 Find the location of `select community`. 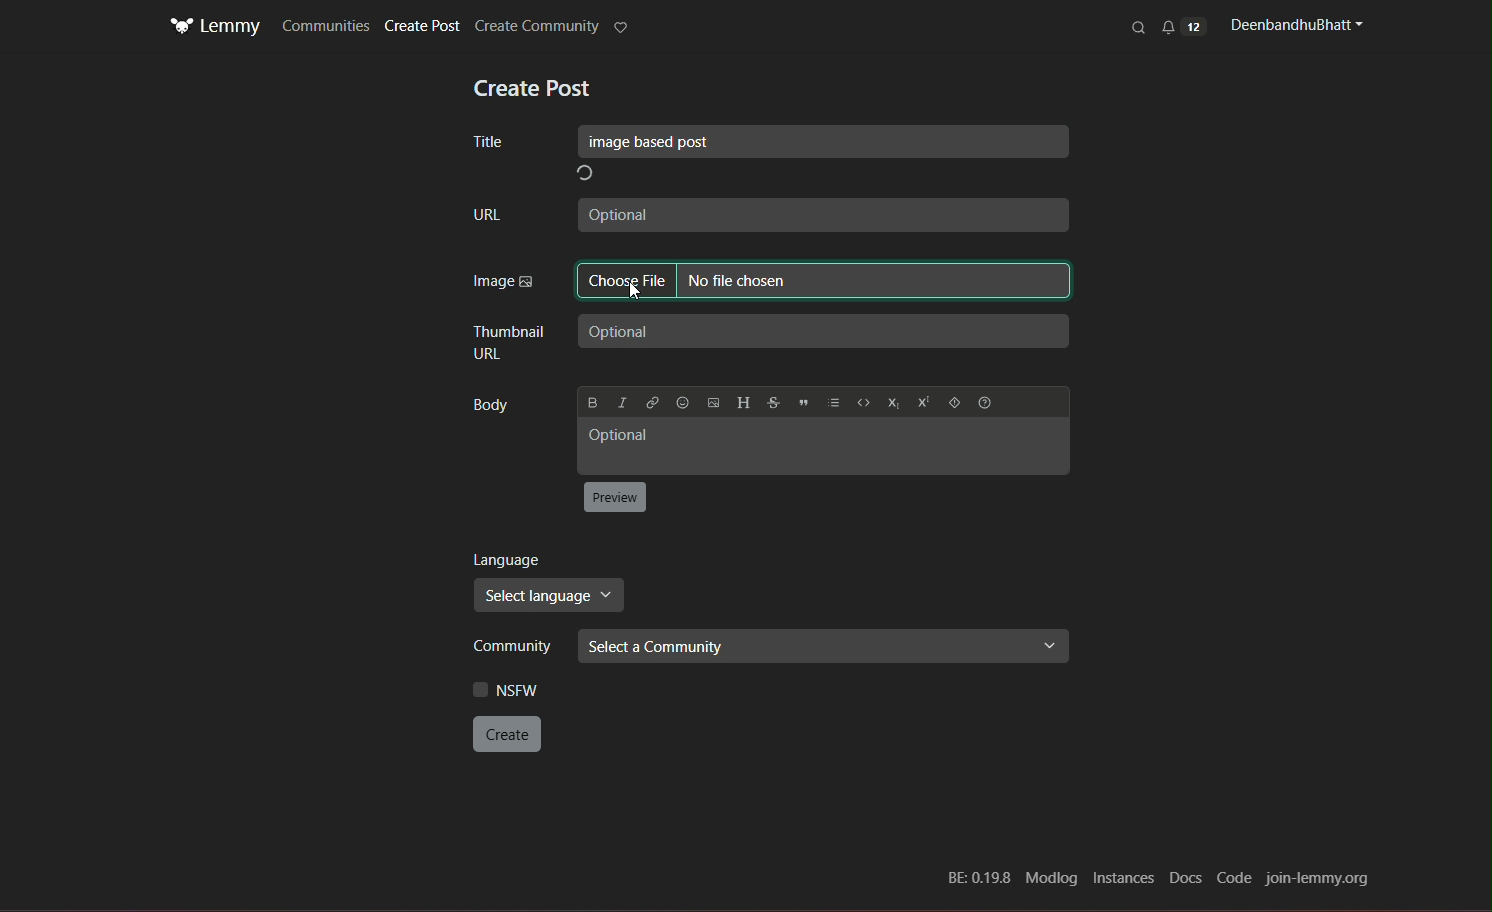

select community is located at coordinates (821, 646).